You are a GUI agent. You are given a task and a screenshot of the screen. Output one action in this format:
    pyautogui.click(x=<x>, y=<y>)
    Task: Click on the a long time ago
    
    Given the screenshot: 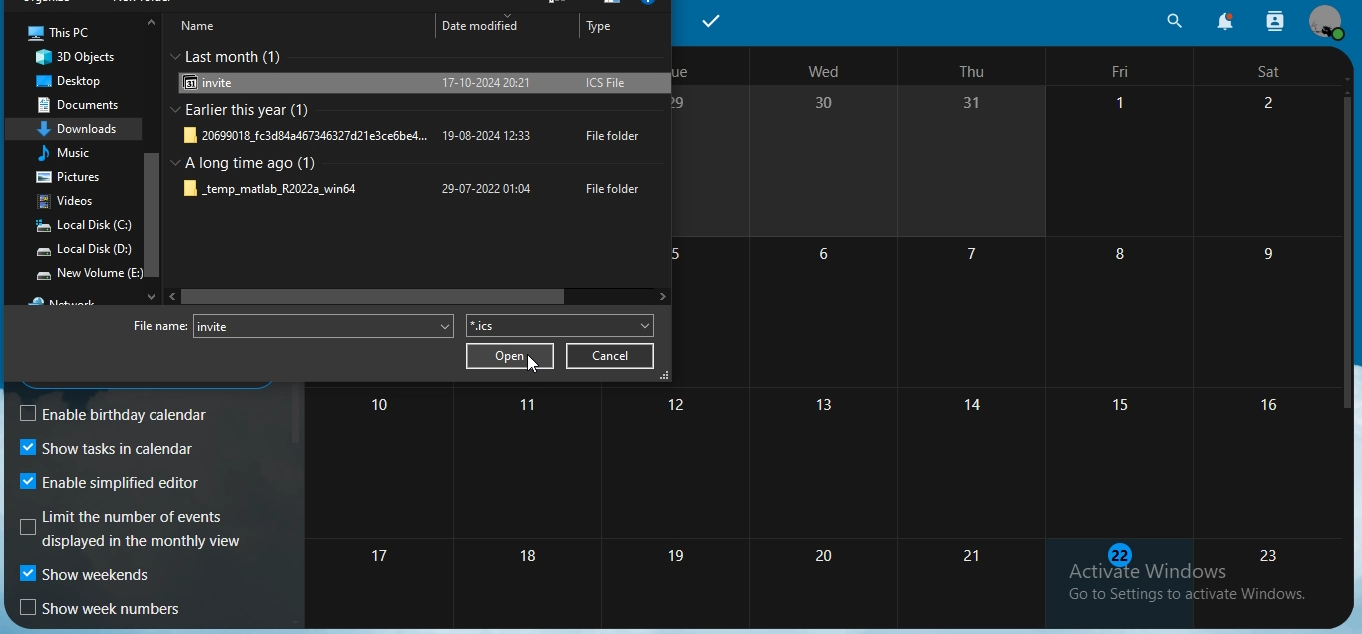 What is the action you would take?
    pyautogui.click(x=255, y=162)
    